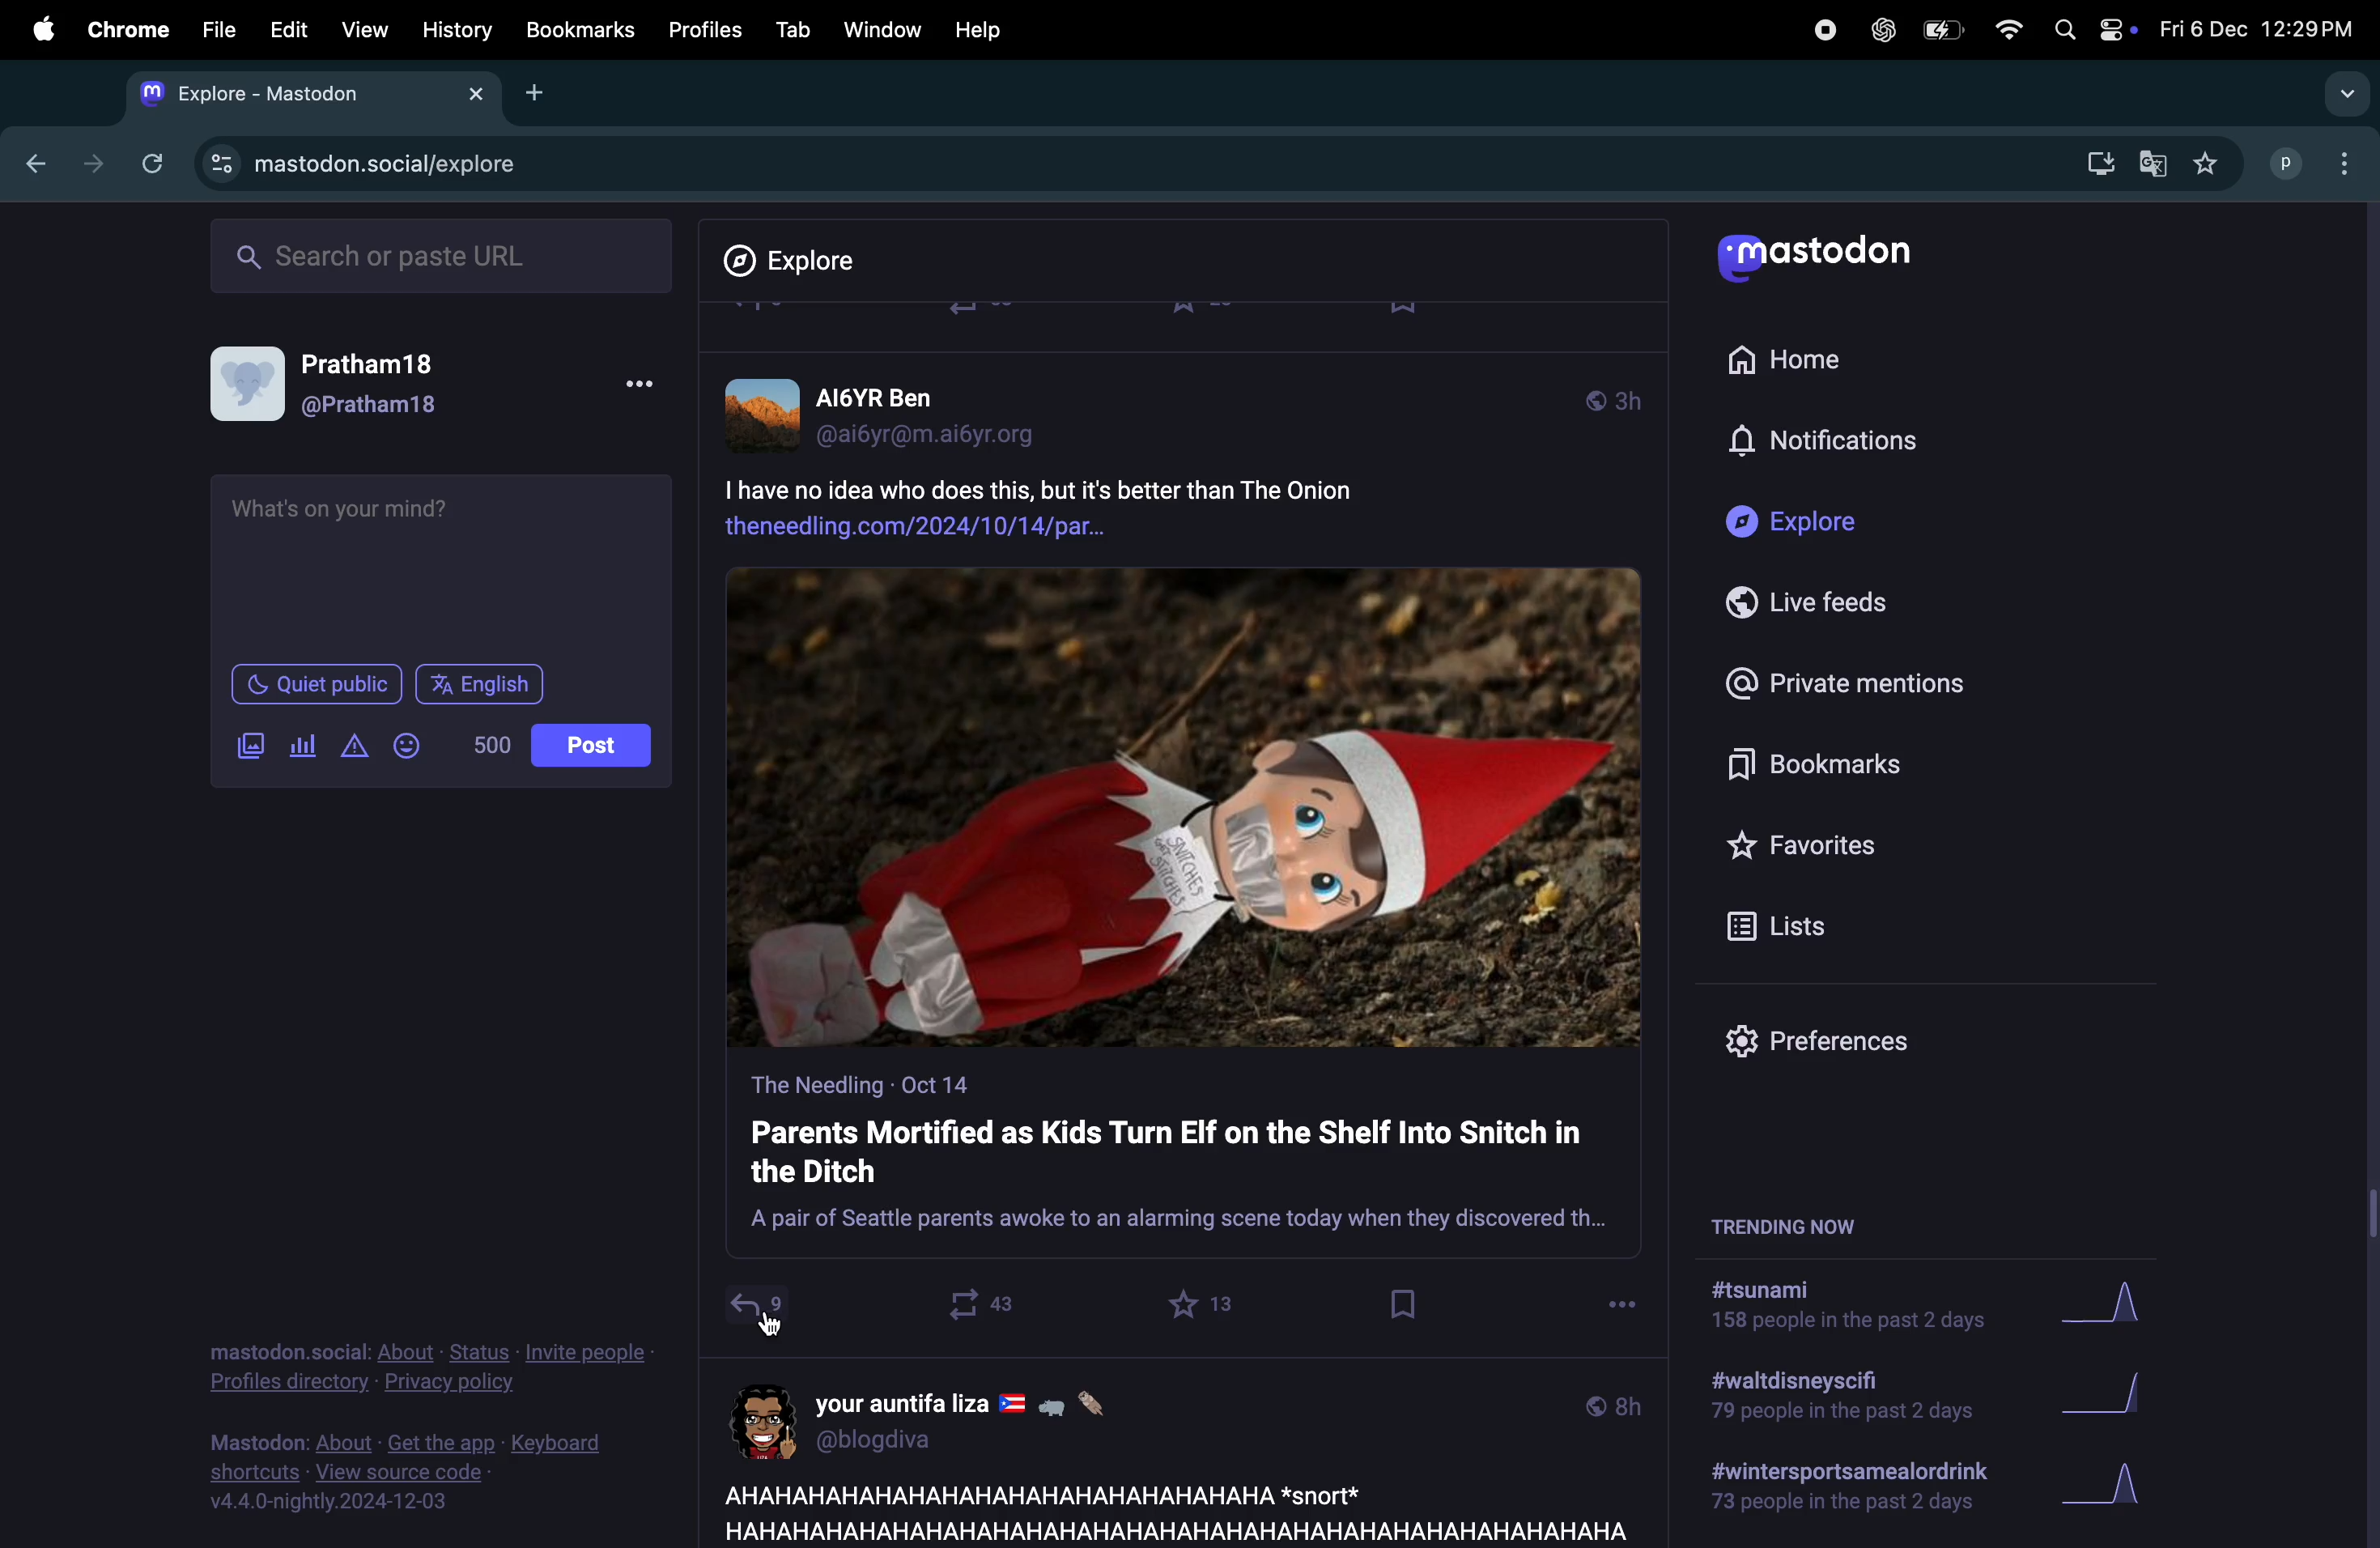  Describe the element at coordinates (35, 28) in the screenshot. I see `apple menu` at that location.